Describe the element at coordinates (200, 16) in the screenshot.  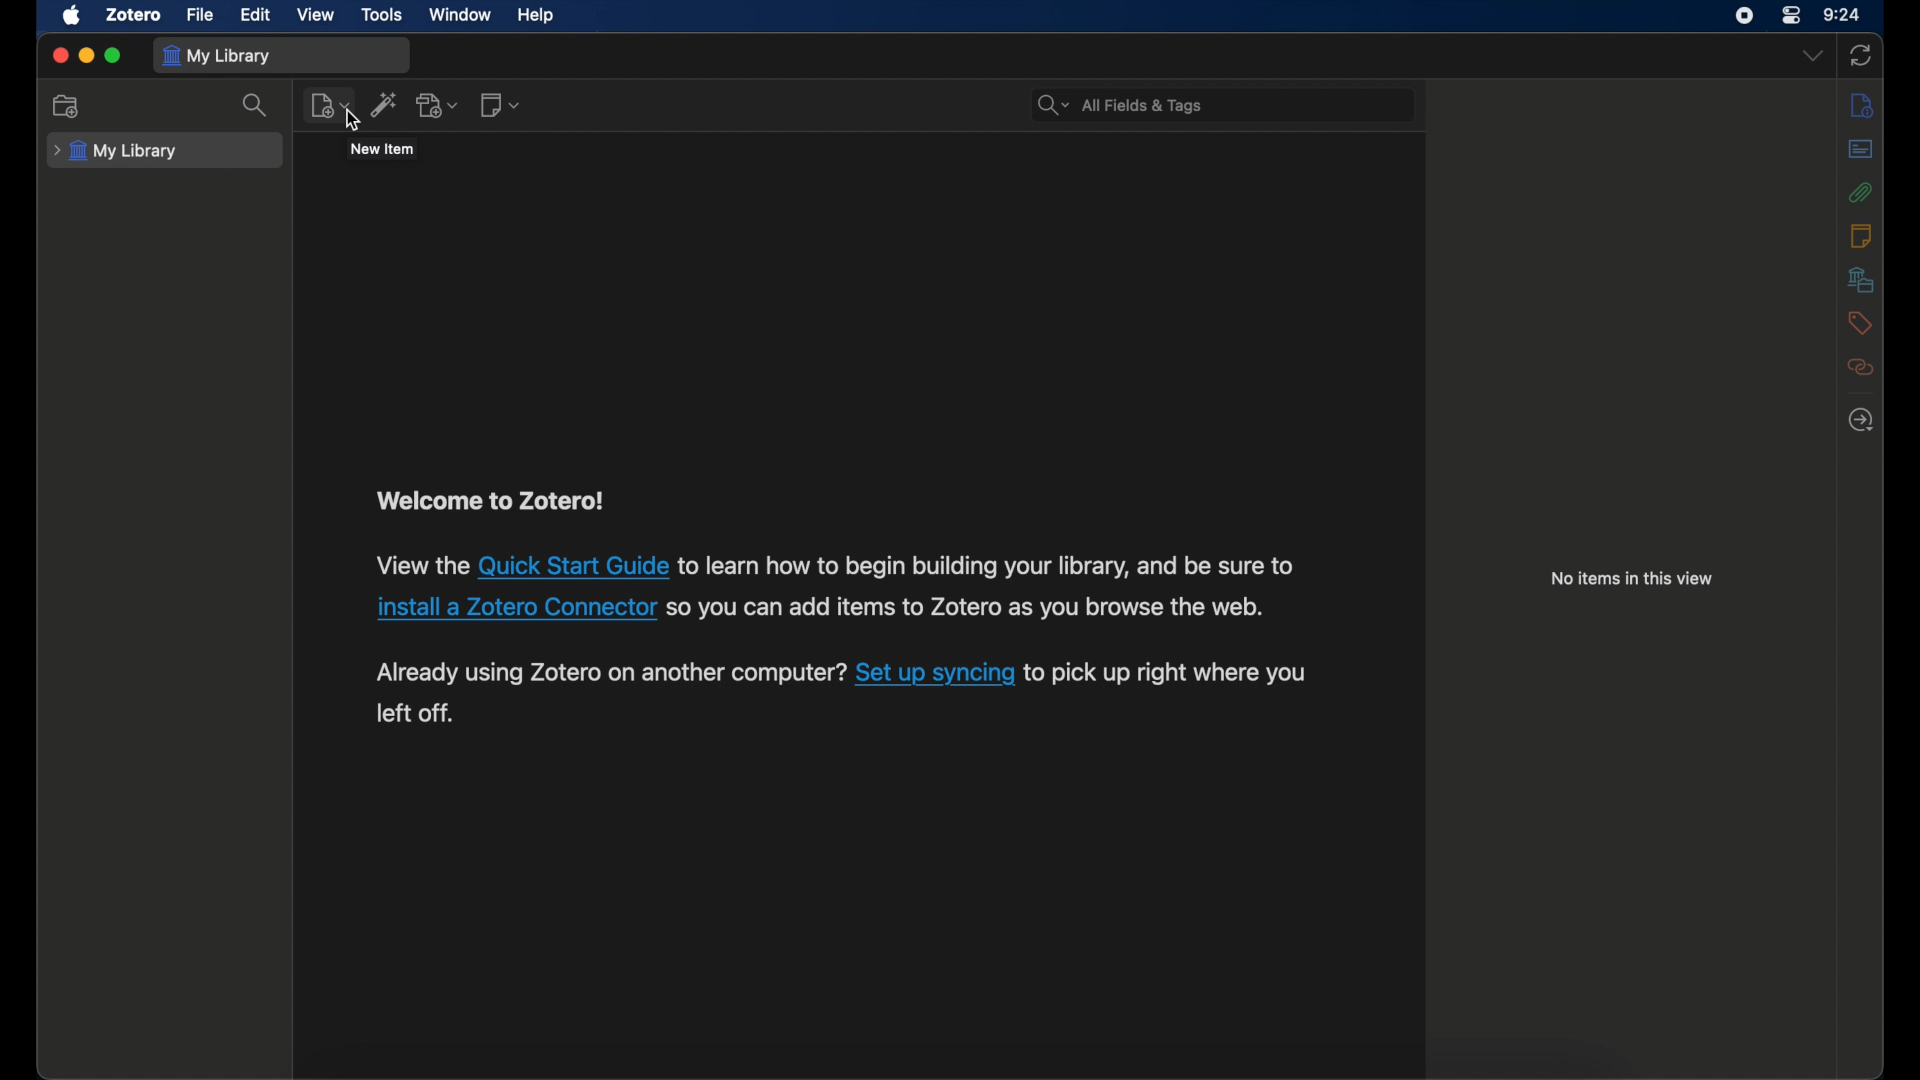
I see `file` at that location.